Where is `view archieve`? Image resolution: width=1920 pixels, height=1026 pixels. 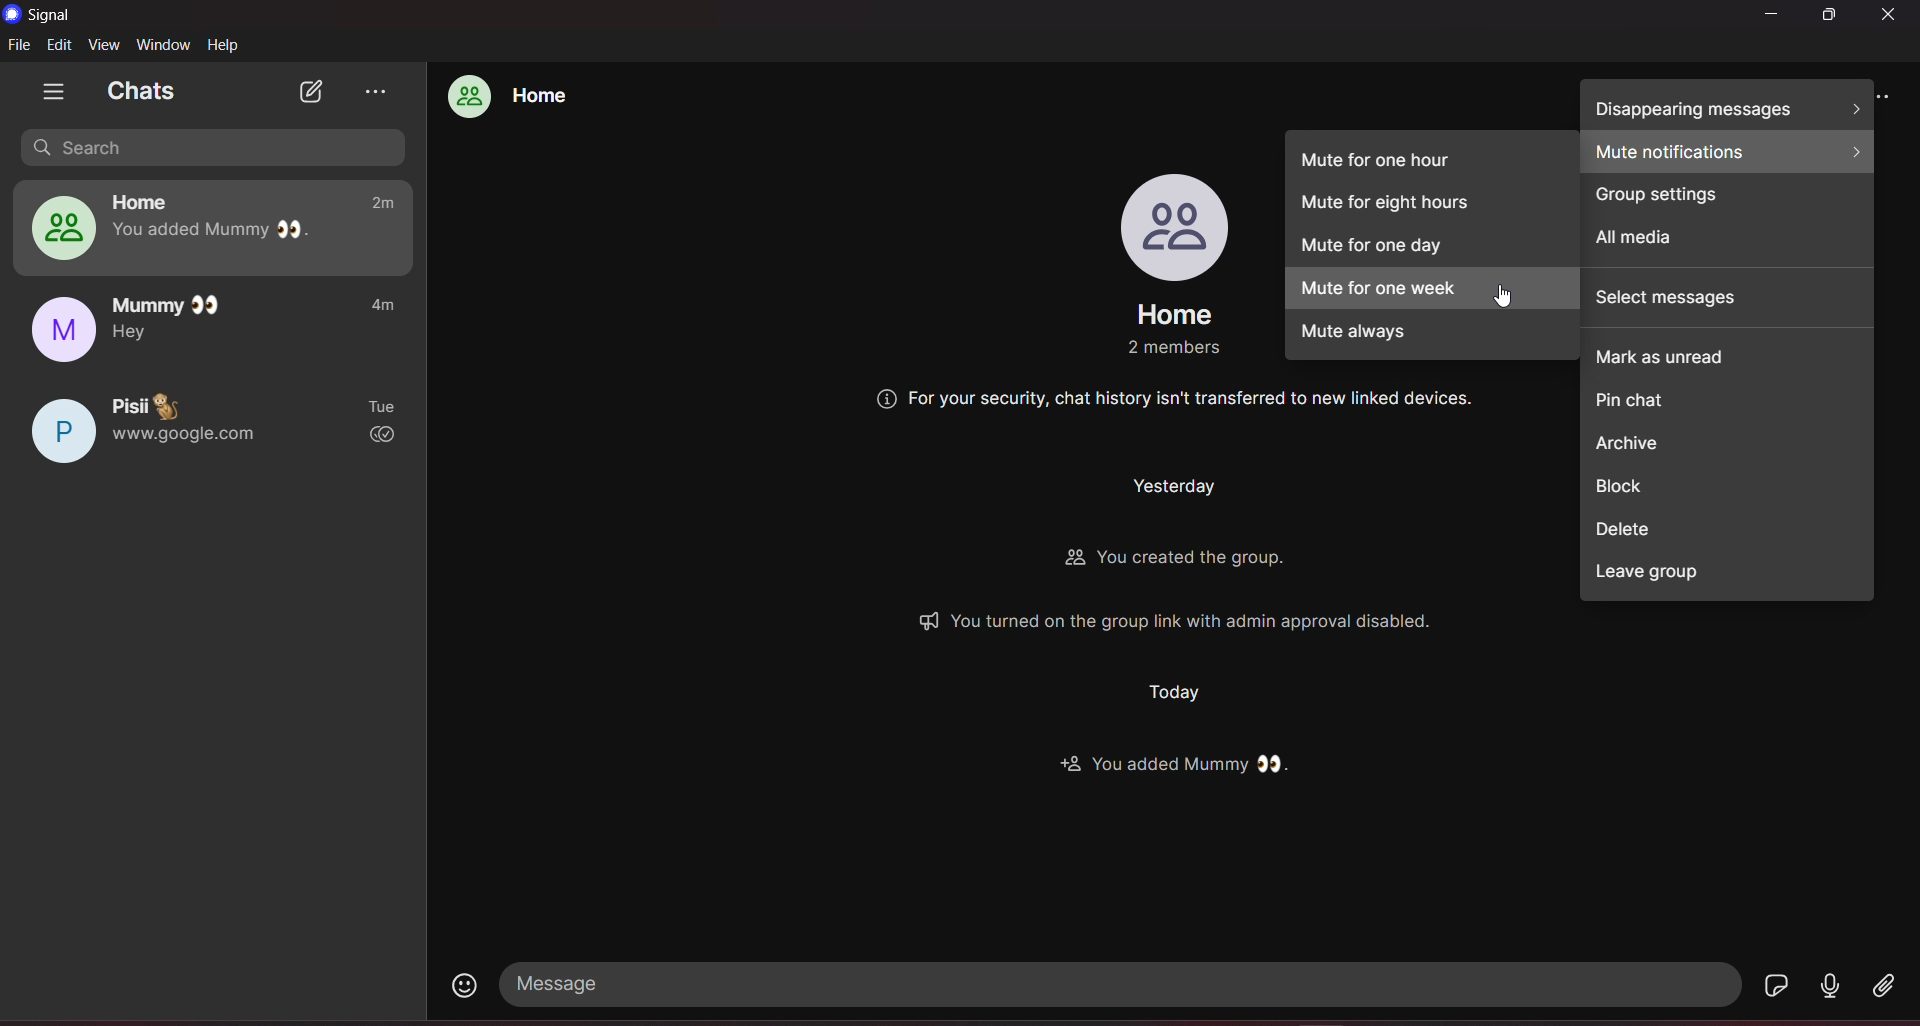
view archieve is located at coordinates (377, 94).